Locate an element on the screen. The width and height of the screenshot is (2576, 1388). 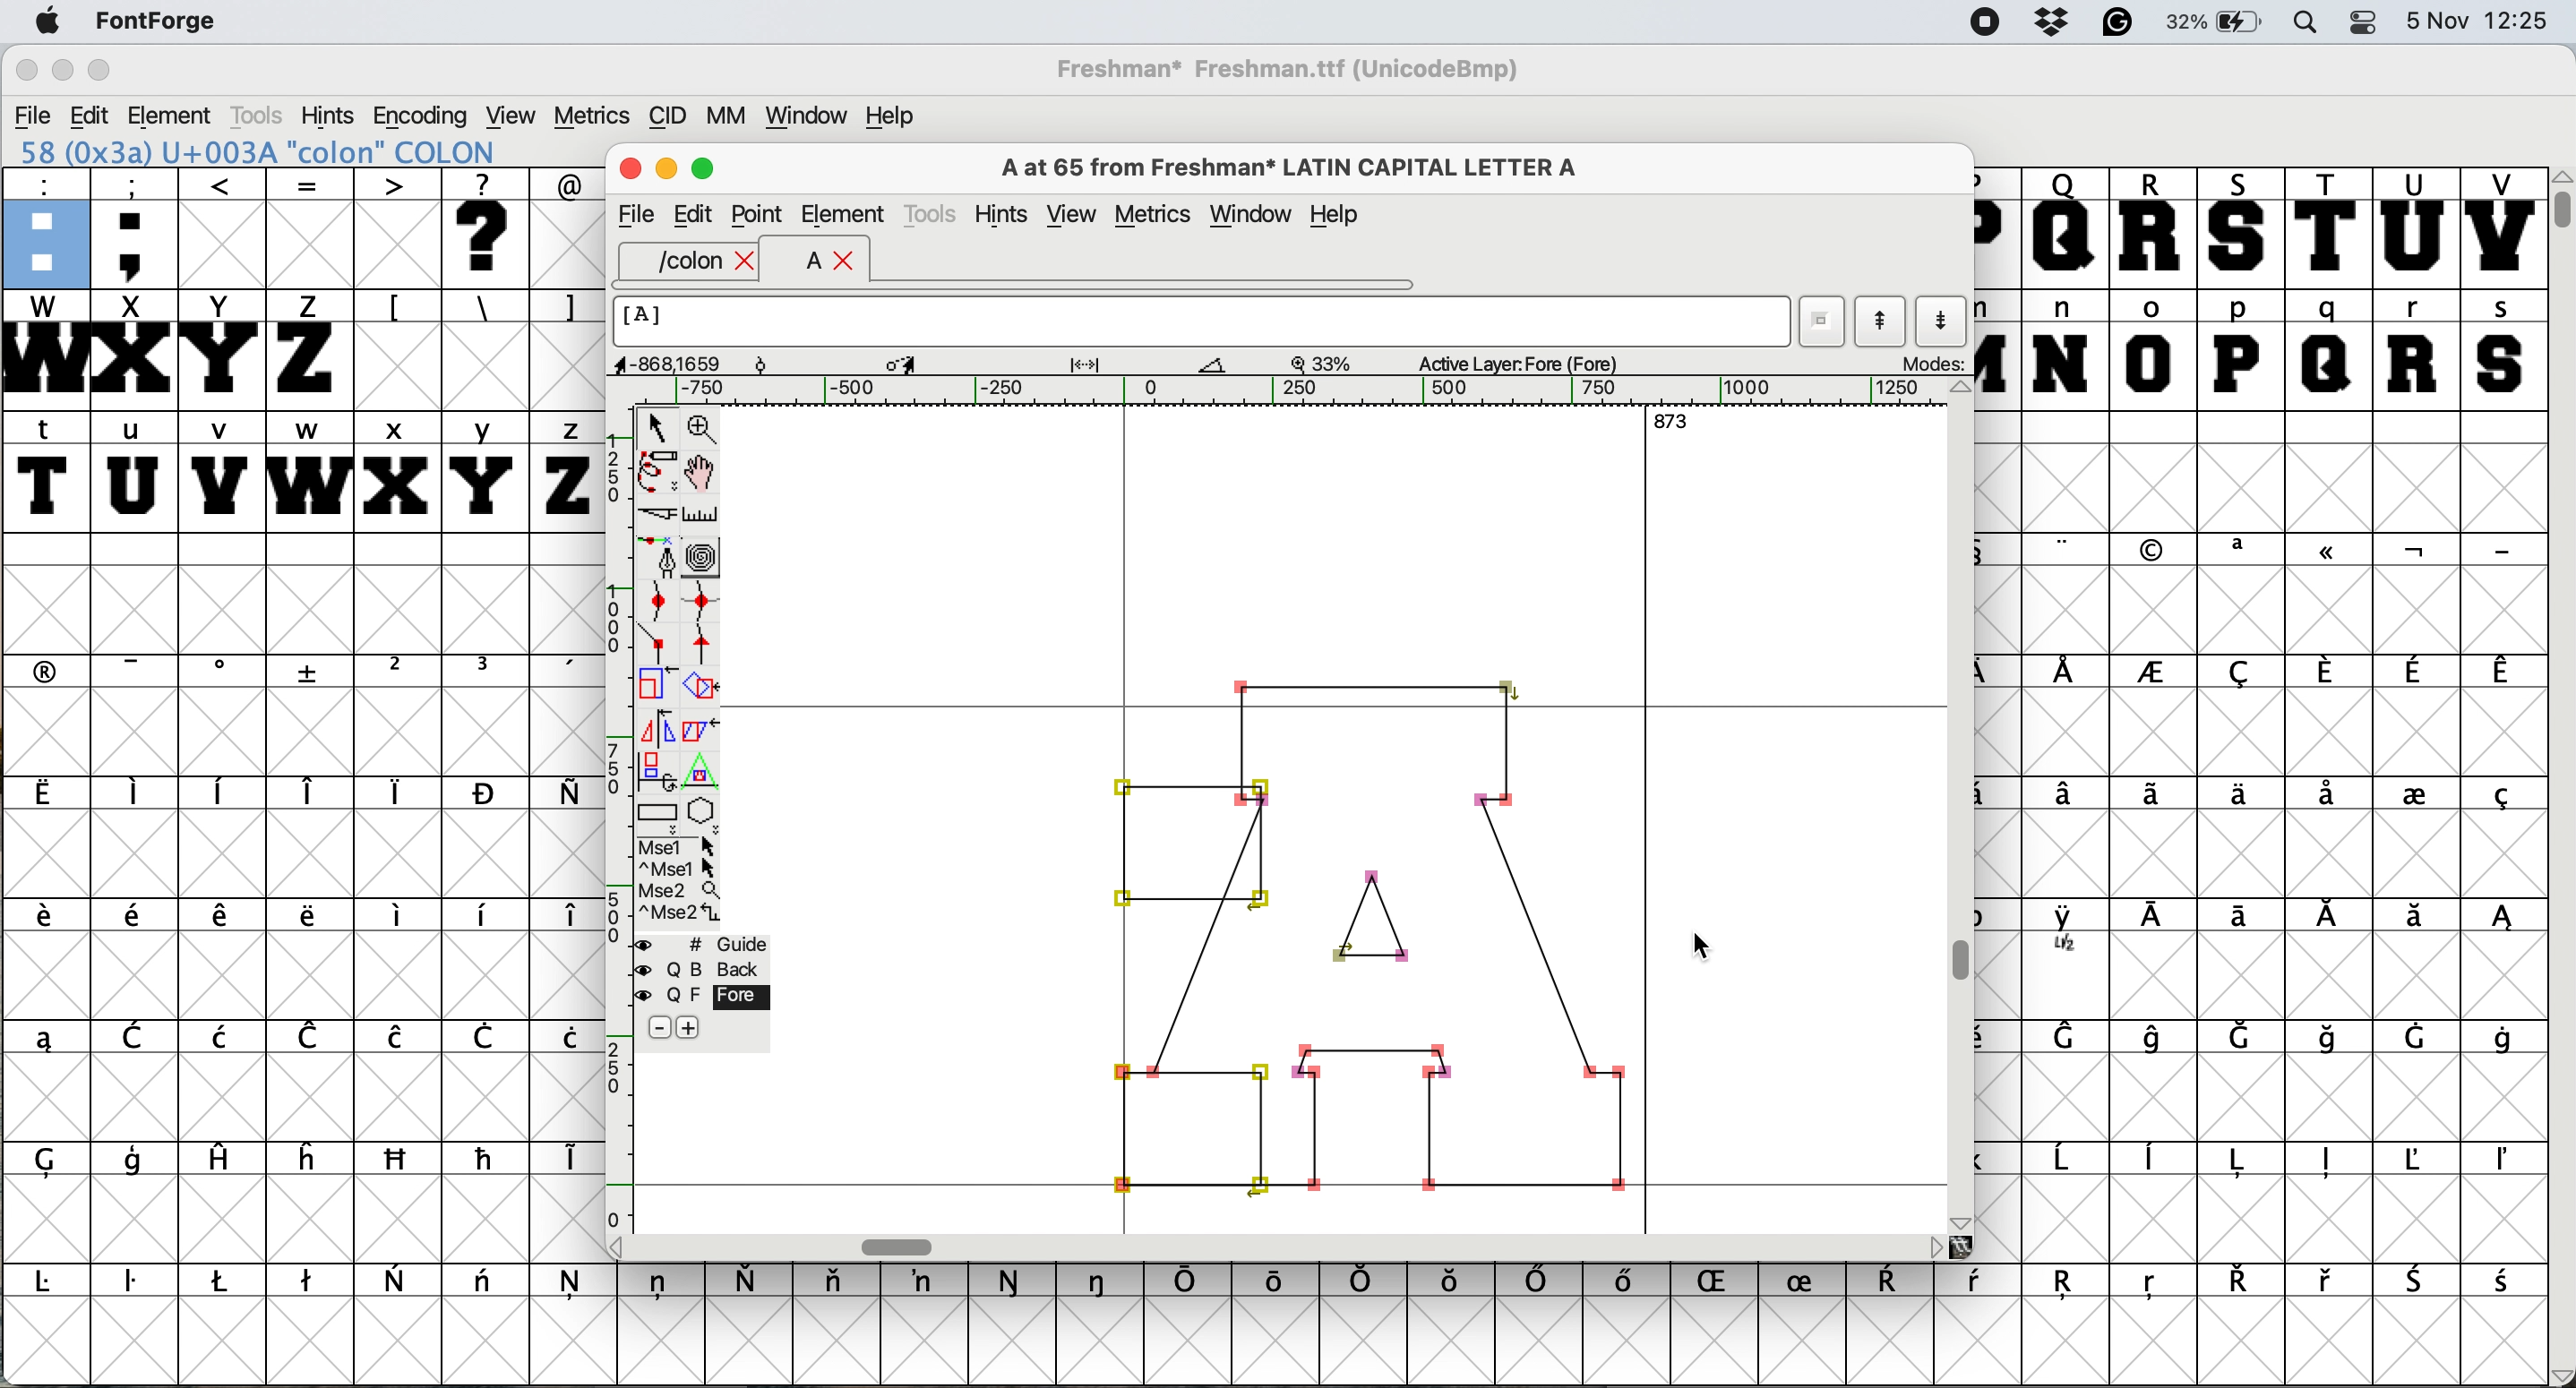
symbol is located at coordinates (139, 1036).